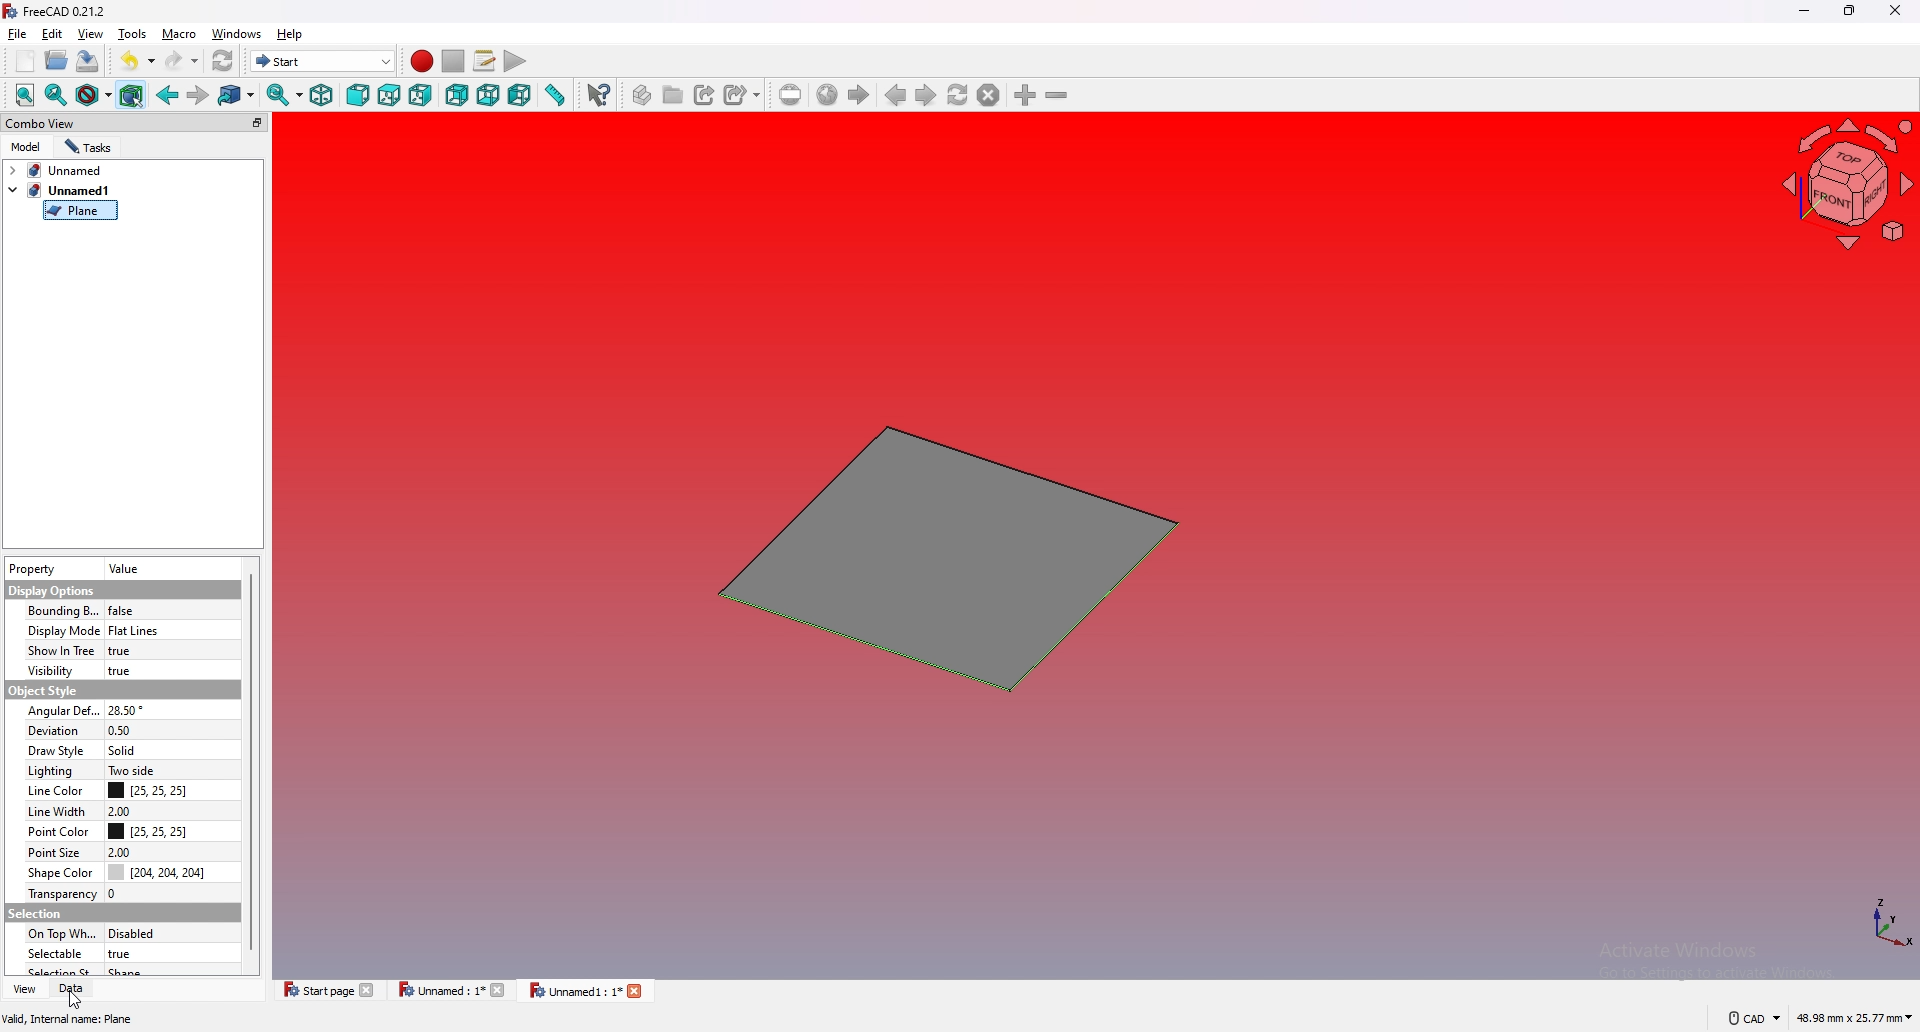 The image size is (1920, 1032). I want to click on fit all, so click(25, 95).